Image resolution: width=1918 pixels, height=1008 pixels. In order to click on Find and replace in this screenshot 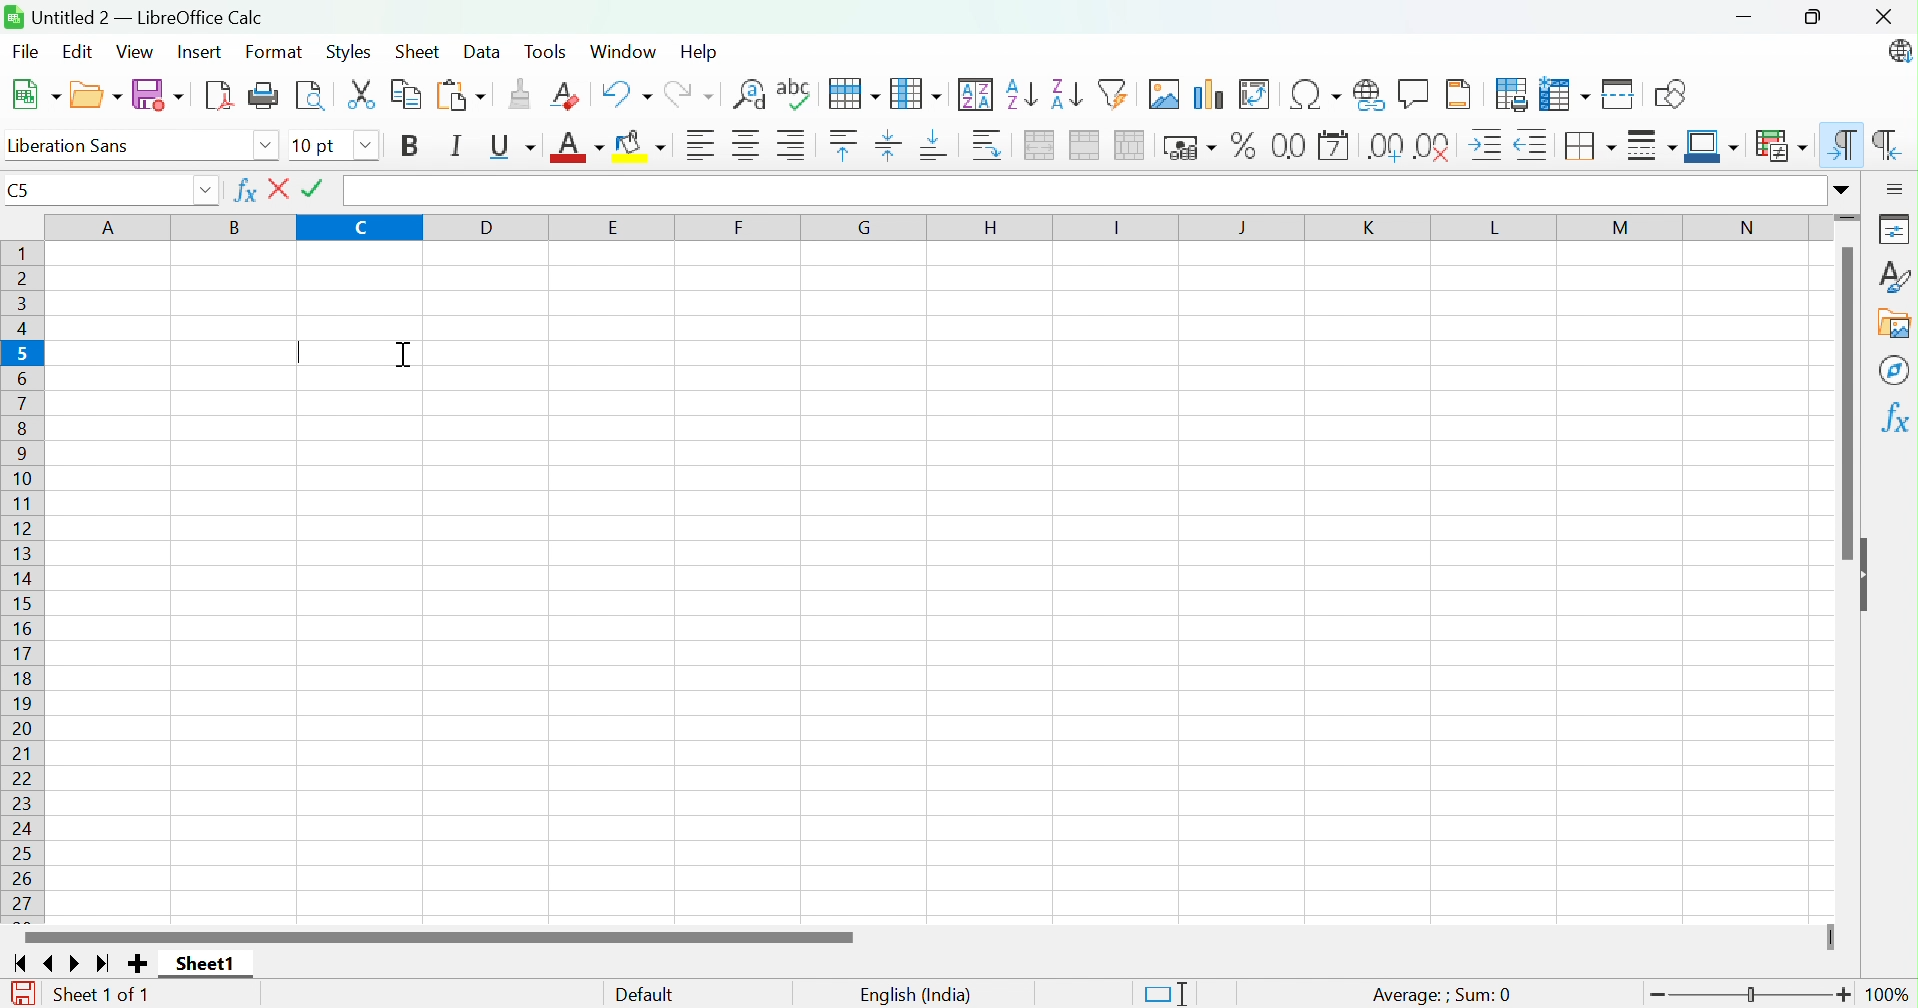, I will do `click(752, 96)`.